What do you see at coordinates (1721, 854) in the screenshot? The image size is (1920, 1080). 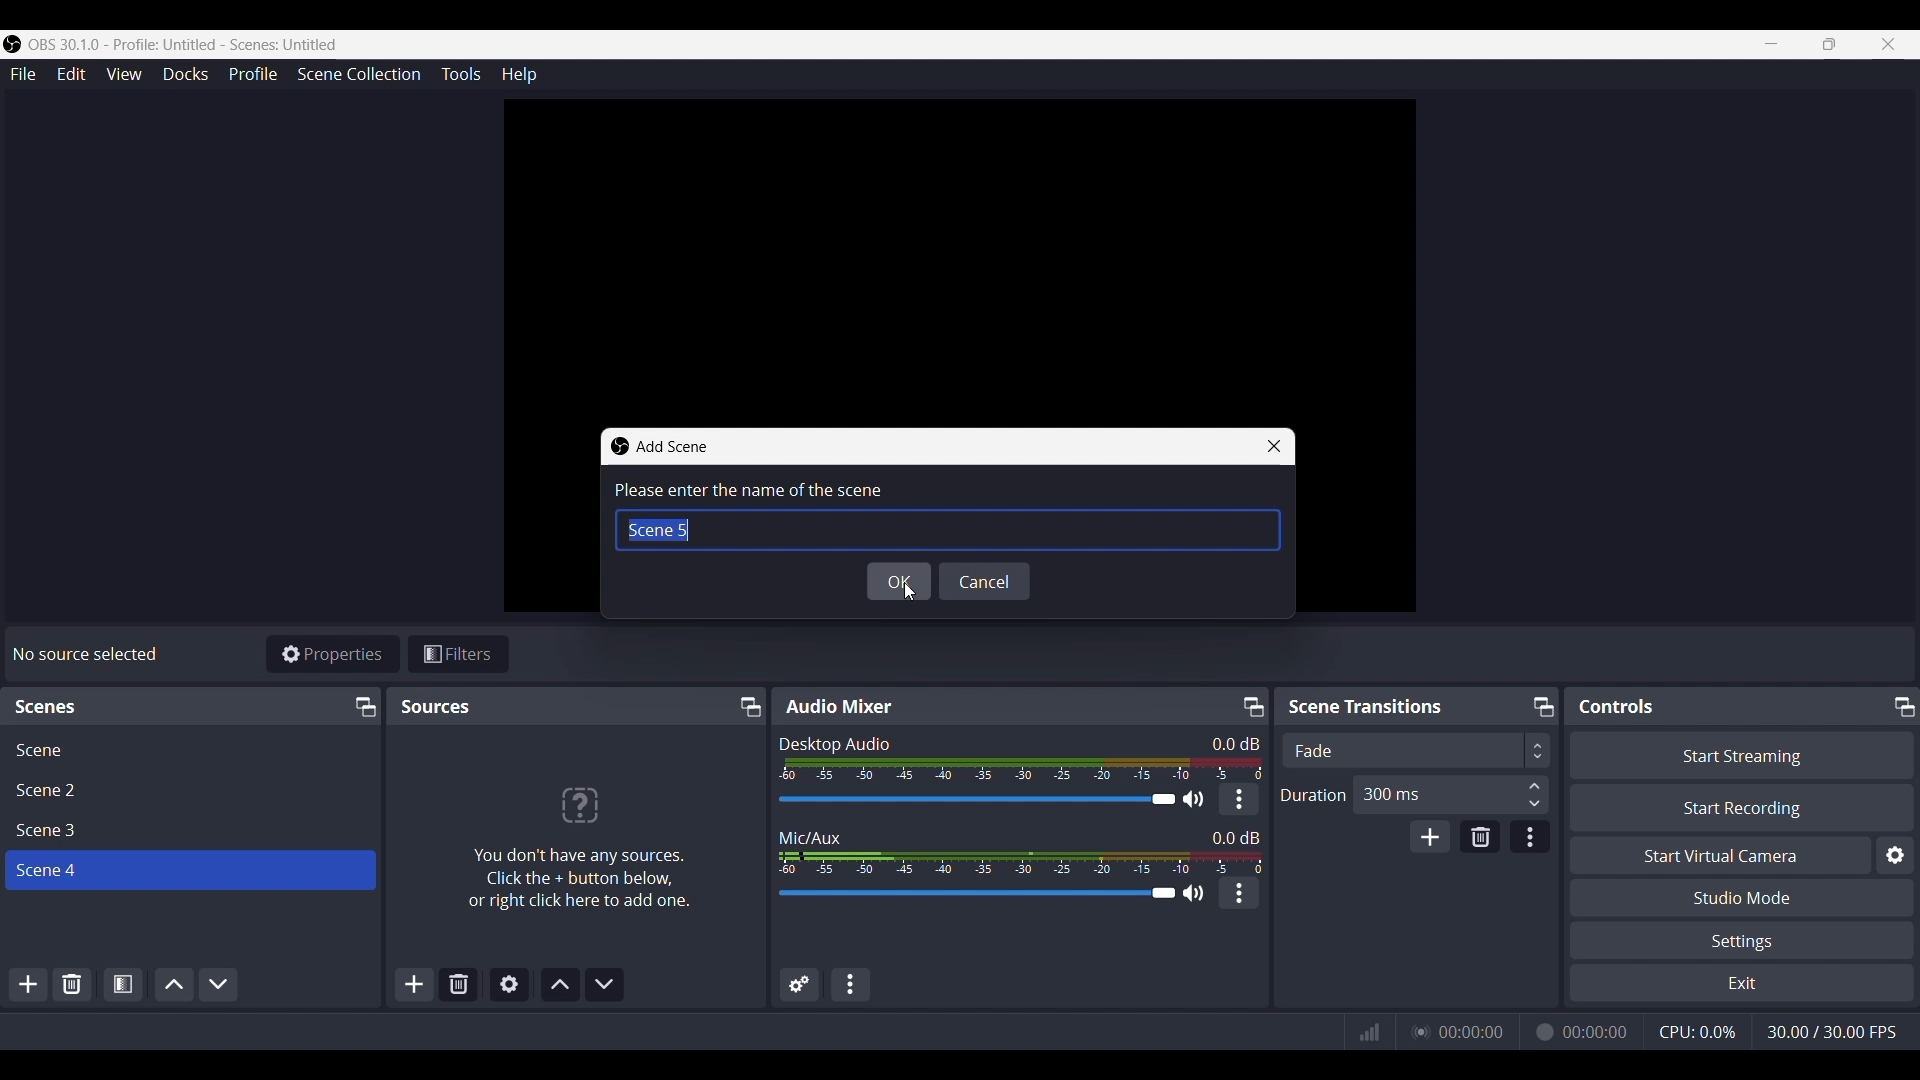 I see `Start Virtual Camera` at bounding box center [1721, 854].